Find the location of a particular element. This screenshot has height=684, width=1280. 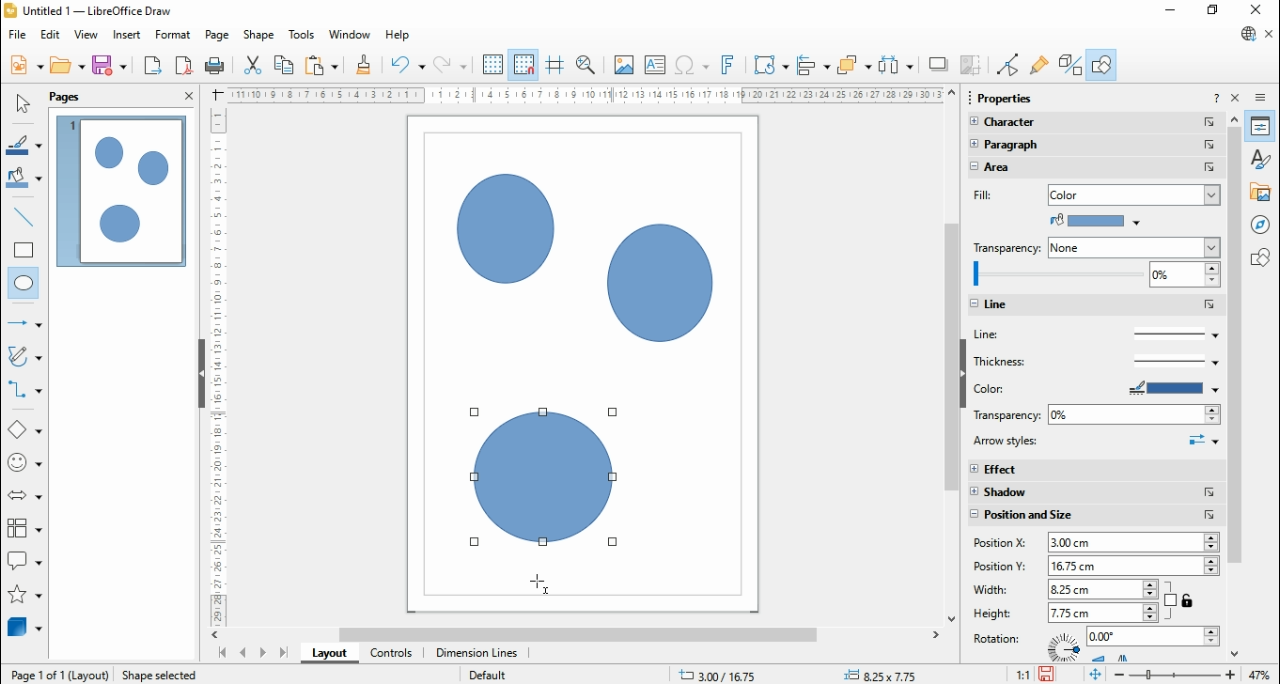

help is located at coordinates (398, 36).